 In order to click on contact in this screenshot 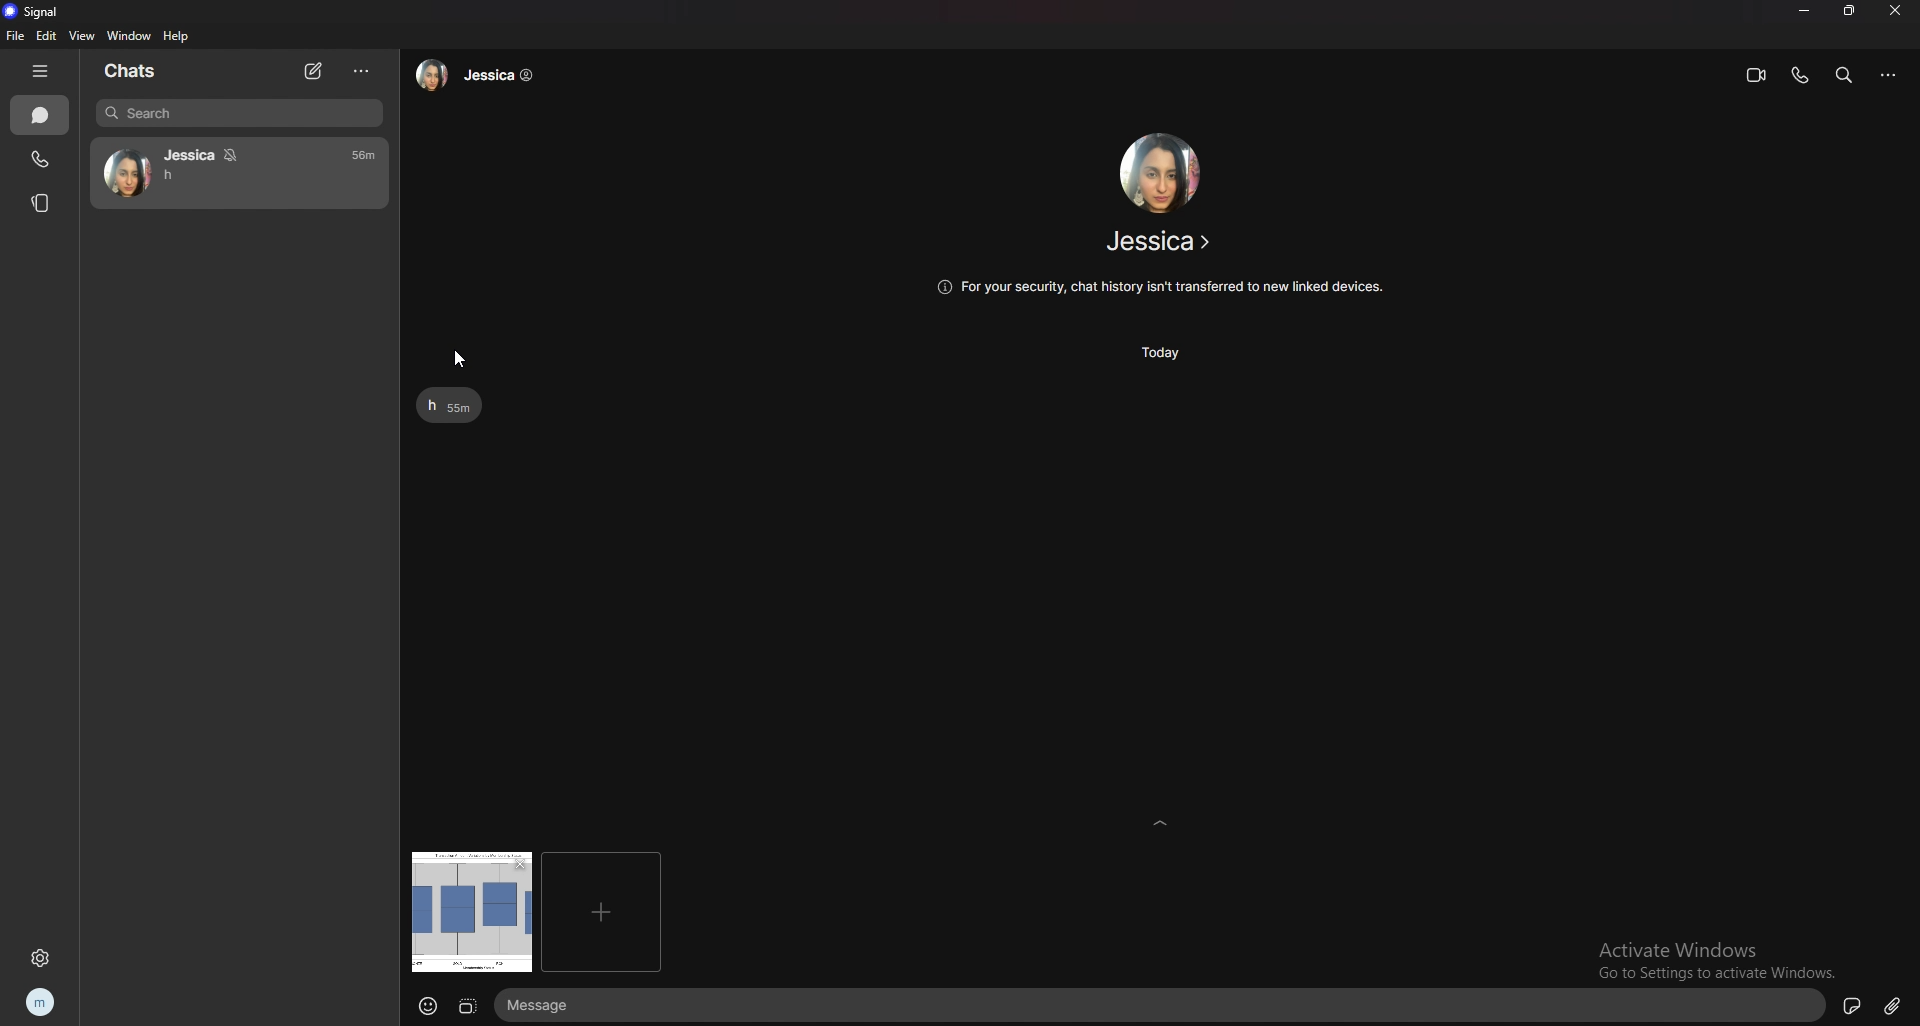, I will do `click(239, 173)`.